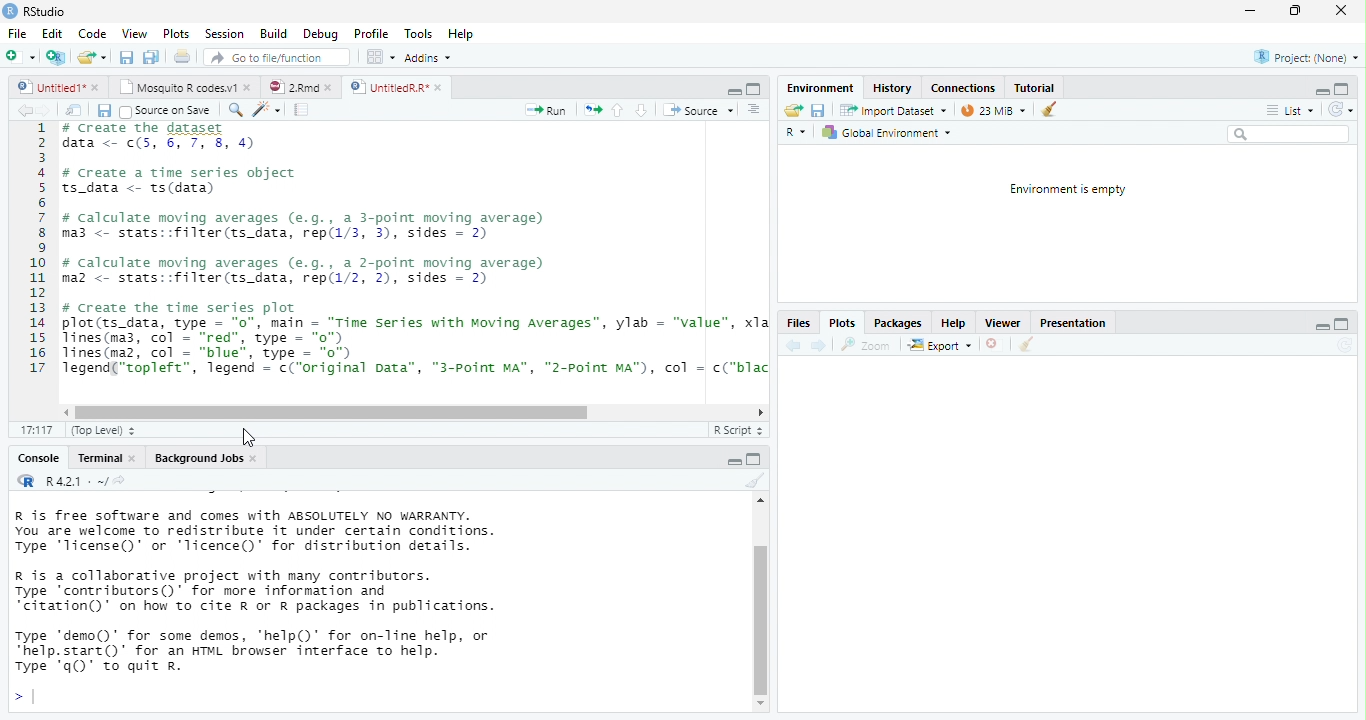  Describe the element at coordinates (36, 10) in the screenshot. I see `RStudio` at that location.